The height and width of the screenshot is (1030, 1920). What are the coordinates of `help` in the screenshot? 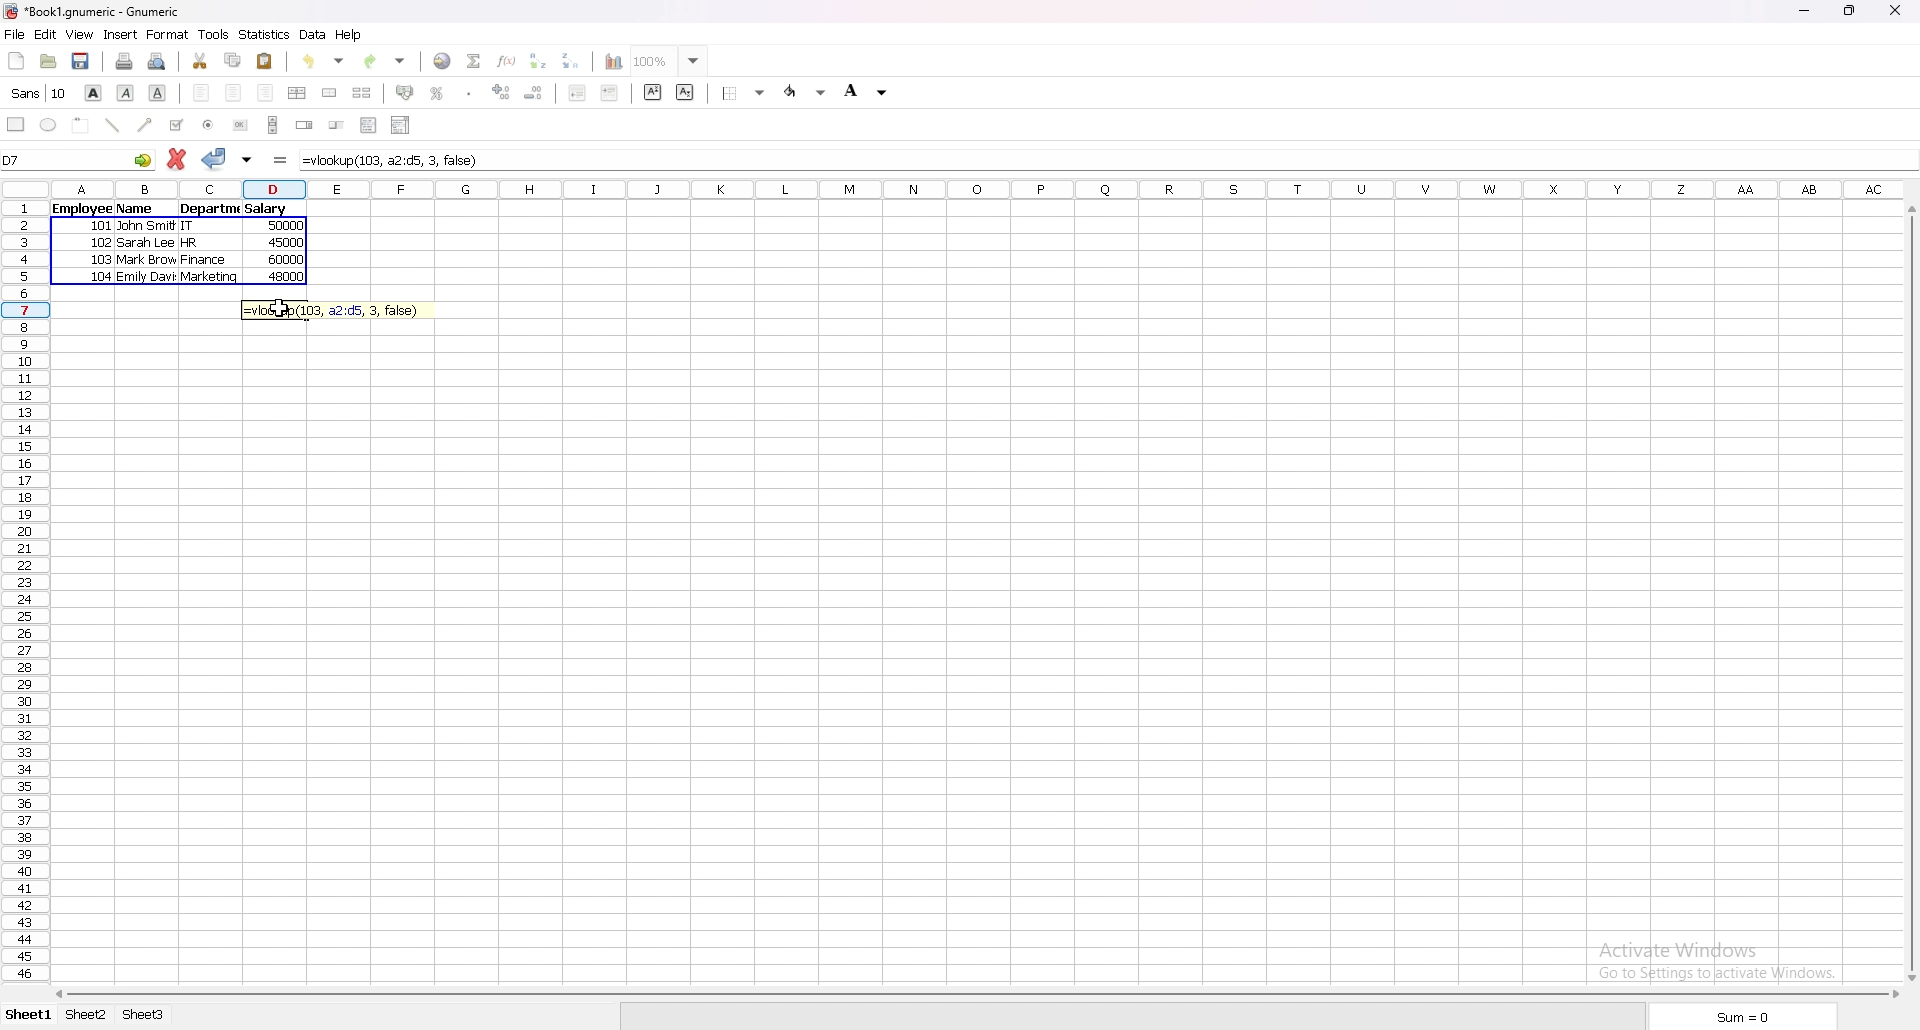 It's located at (349, 35).